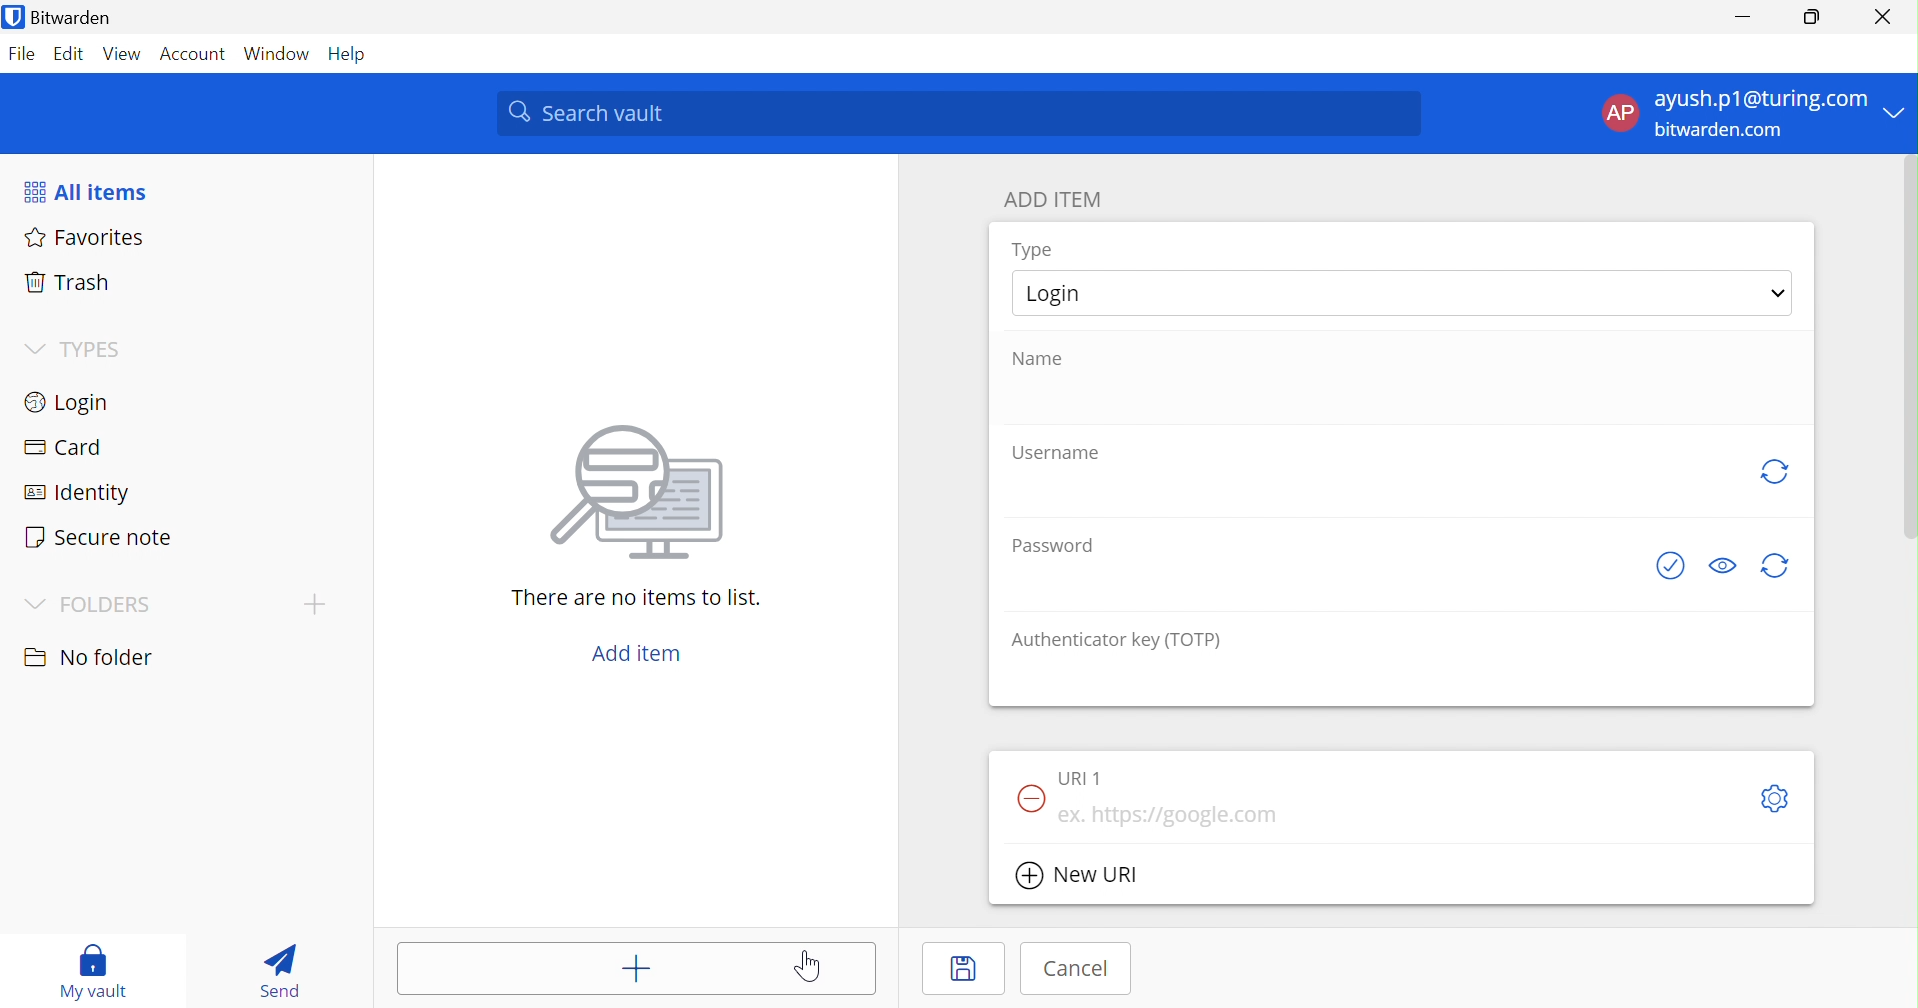 This screenshot has height=1008, width=1918. I want to click on generate username, so click(1776, 469).